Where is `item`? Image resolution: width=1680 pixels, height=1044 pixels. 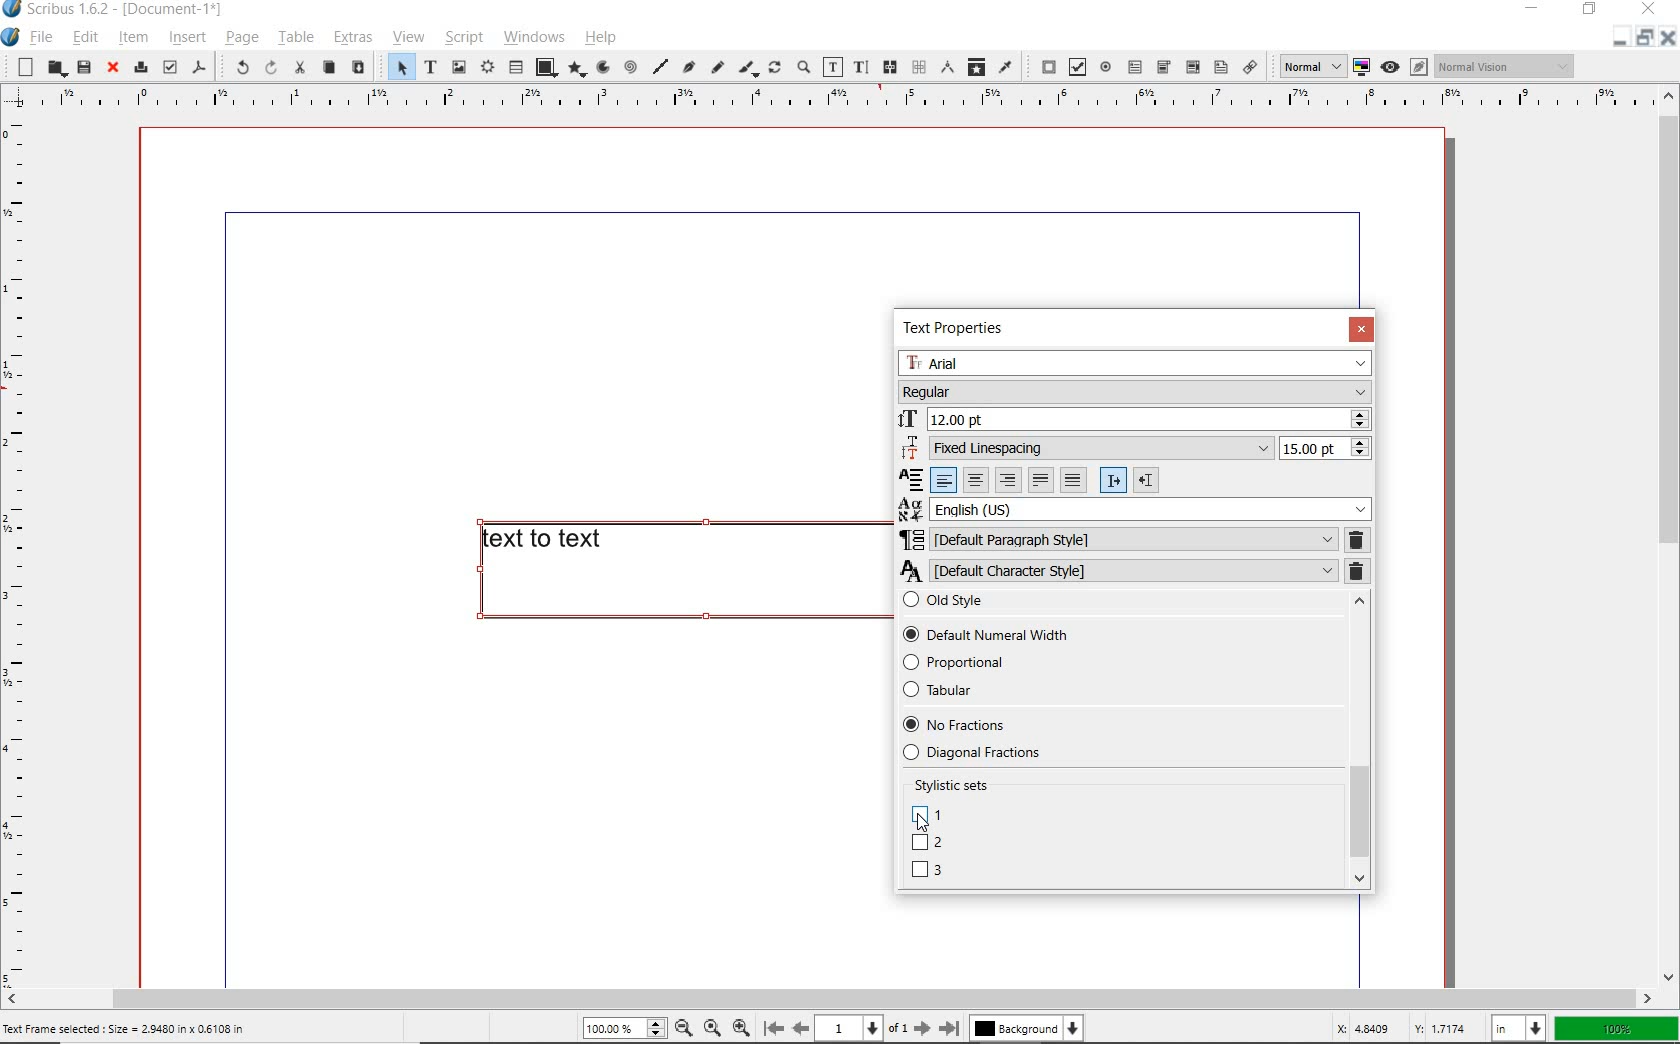
item is located at coordinates (133, 37).